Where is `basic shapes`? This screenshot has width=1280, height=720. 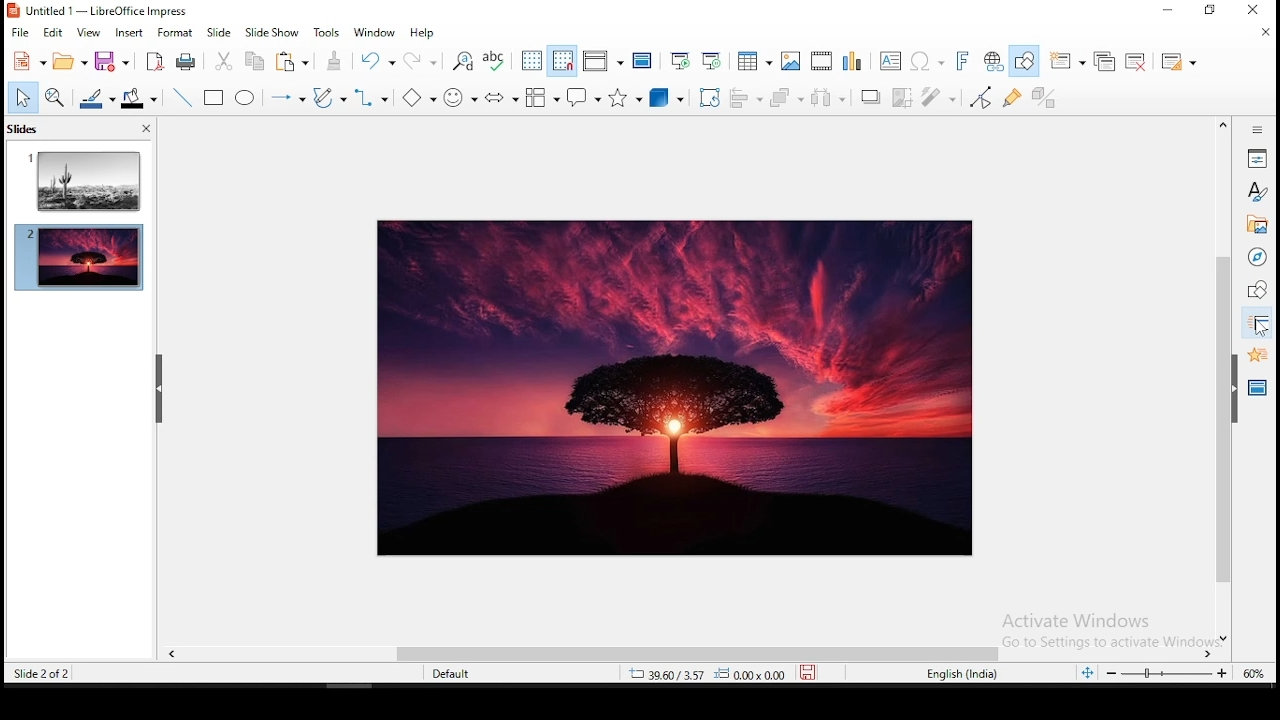 basic shapes is located at coordinates (416, 100).